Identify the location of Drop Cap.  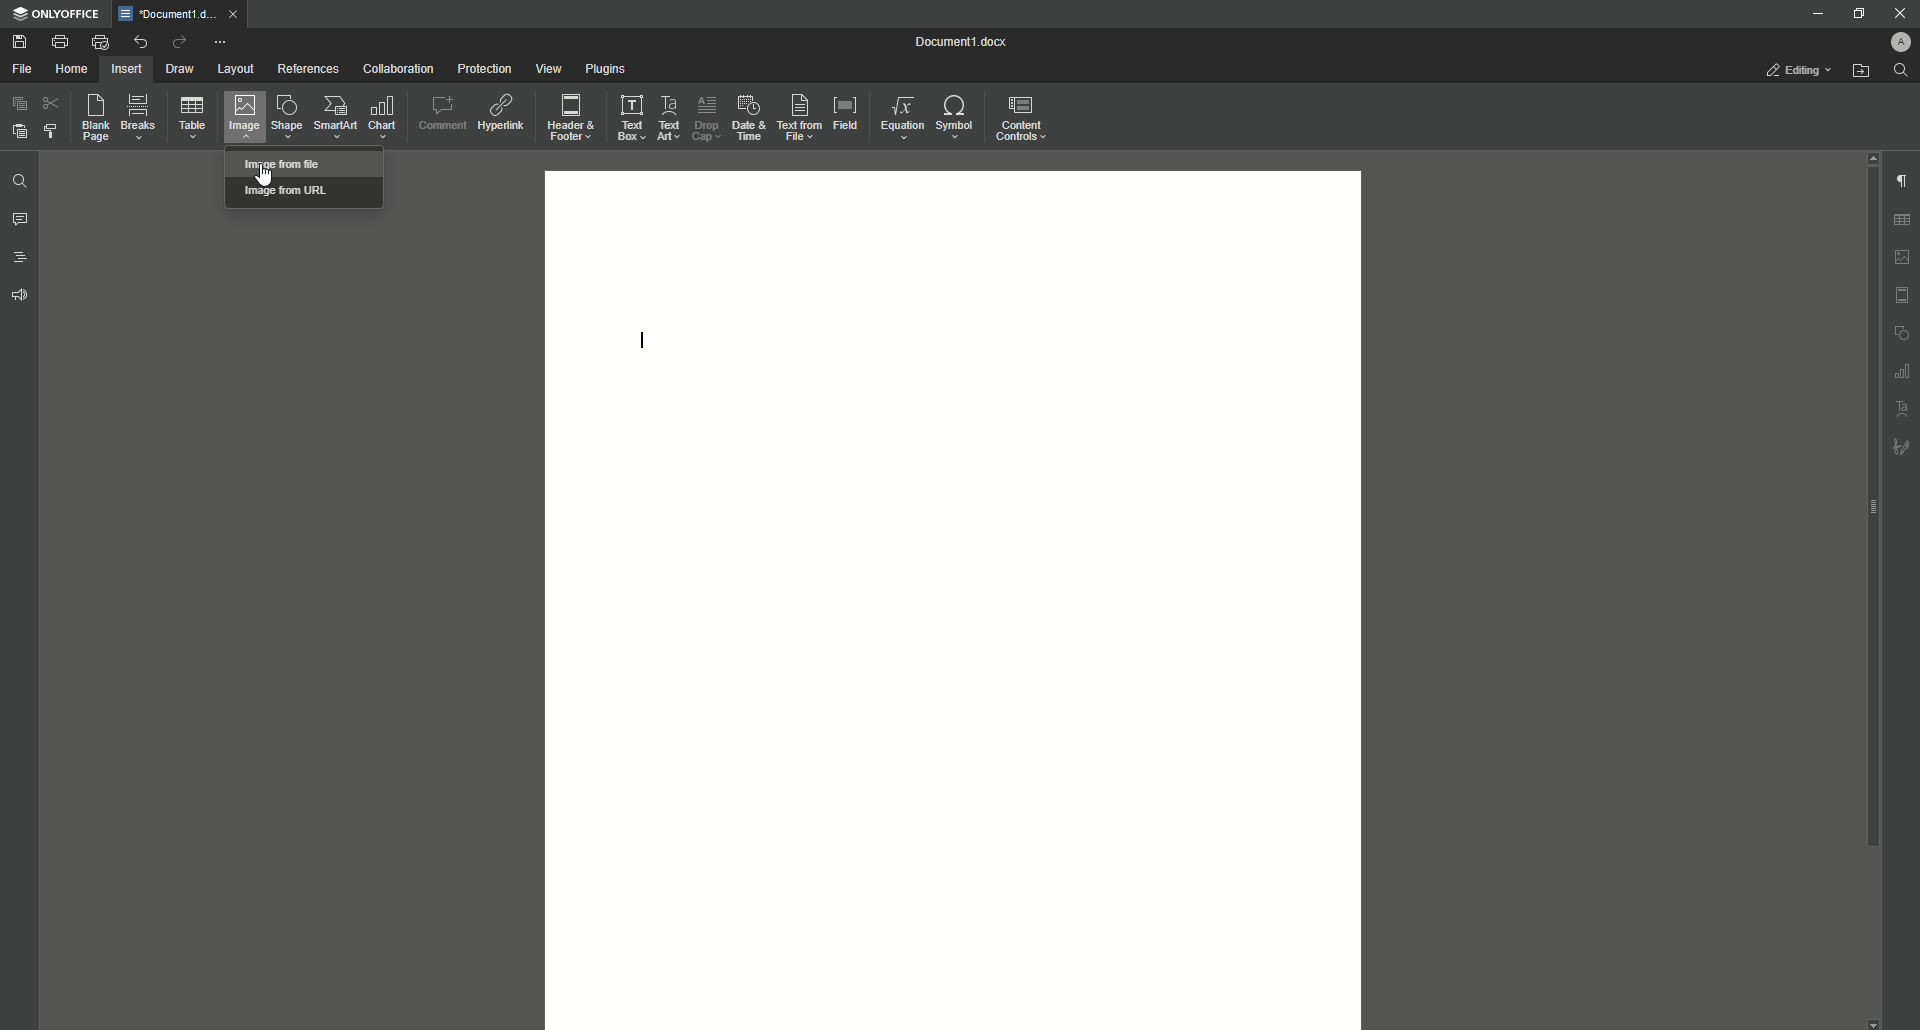
(707, 117).